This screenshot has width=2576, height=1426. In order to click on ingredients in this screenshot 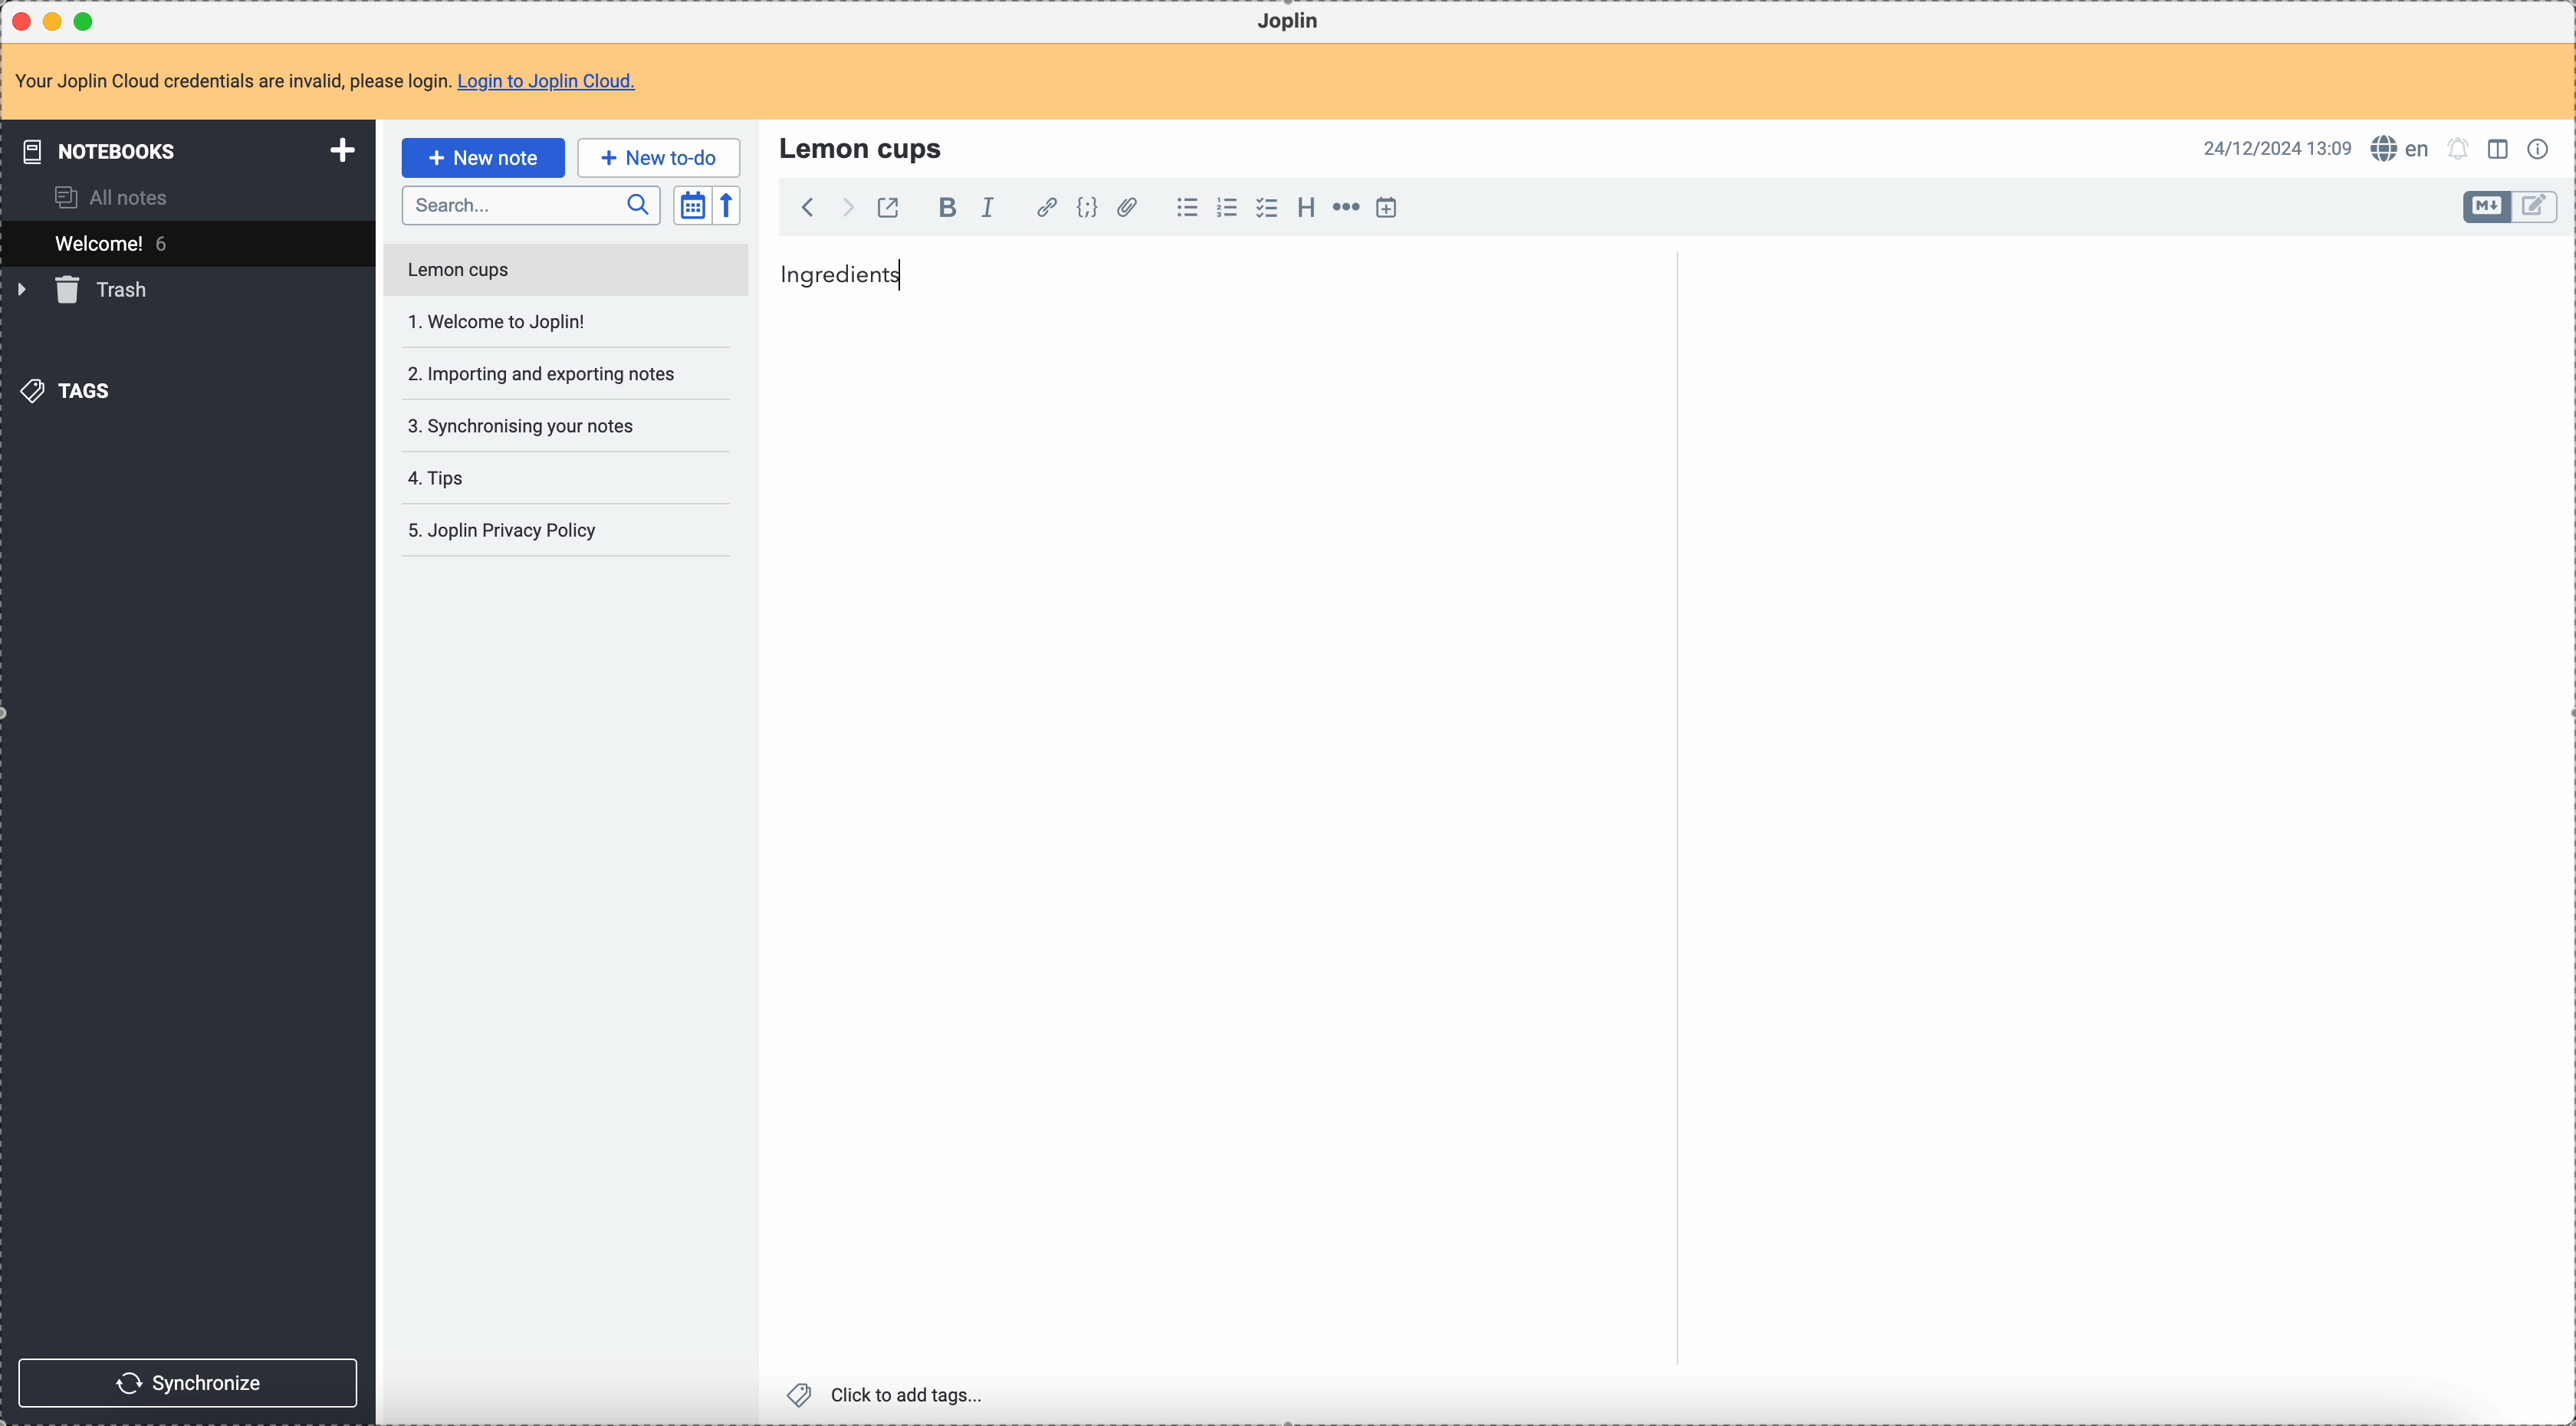, I will do `click(842, 273)`.